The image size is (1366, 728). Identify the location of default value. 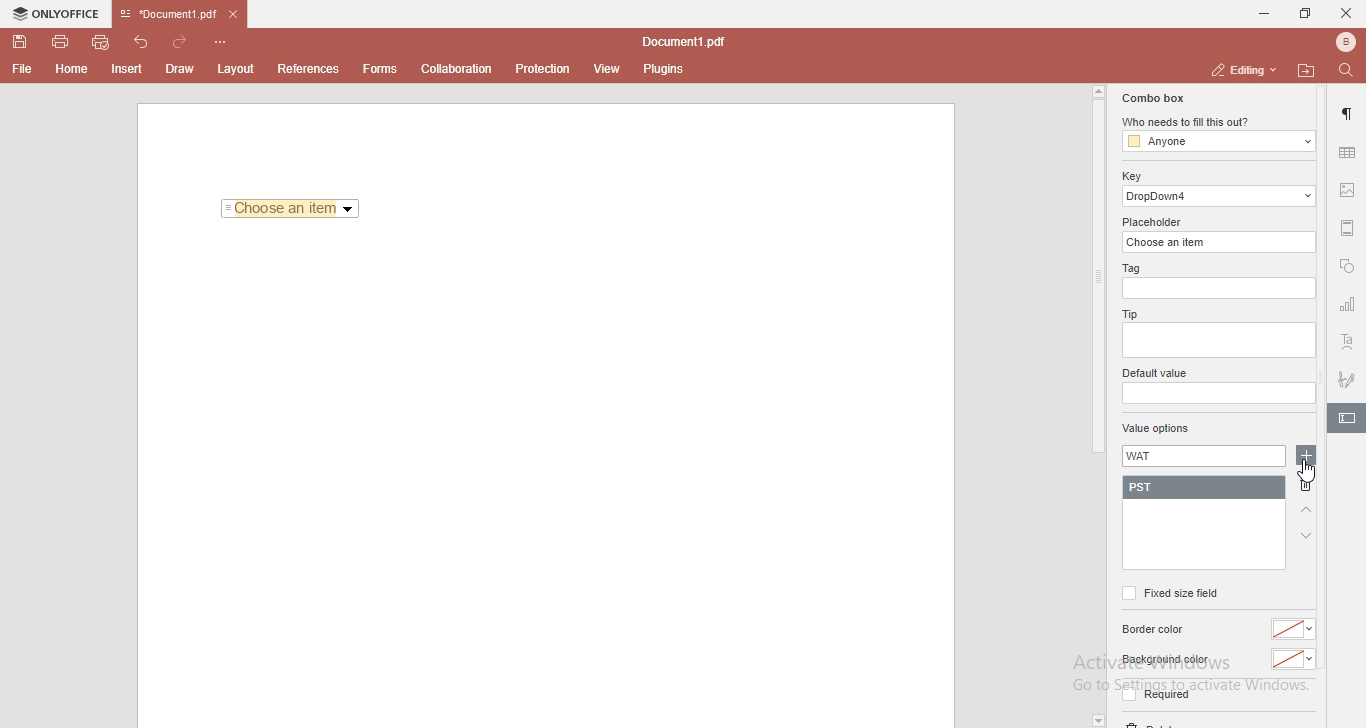
(1157, 374).